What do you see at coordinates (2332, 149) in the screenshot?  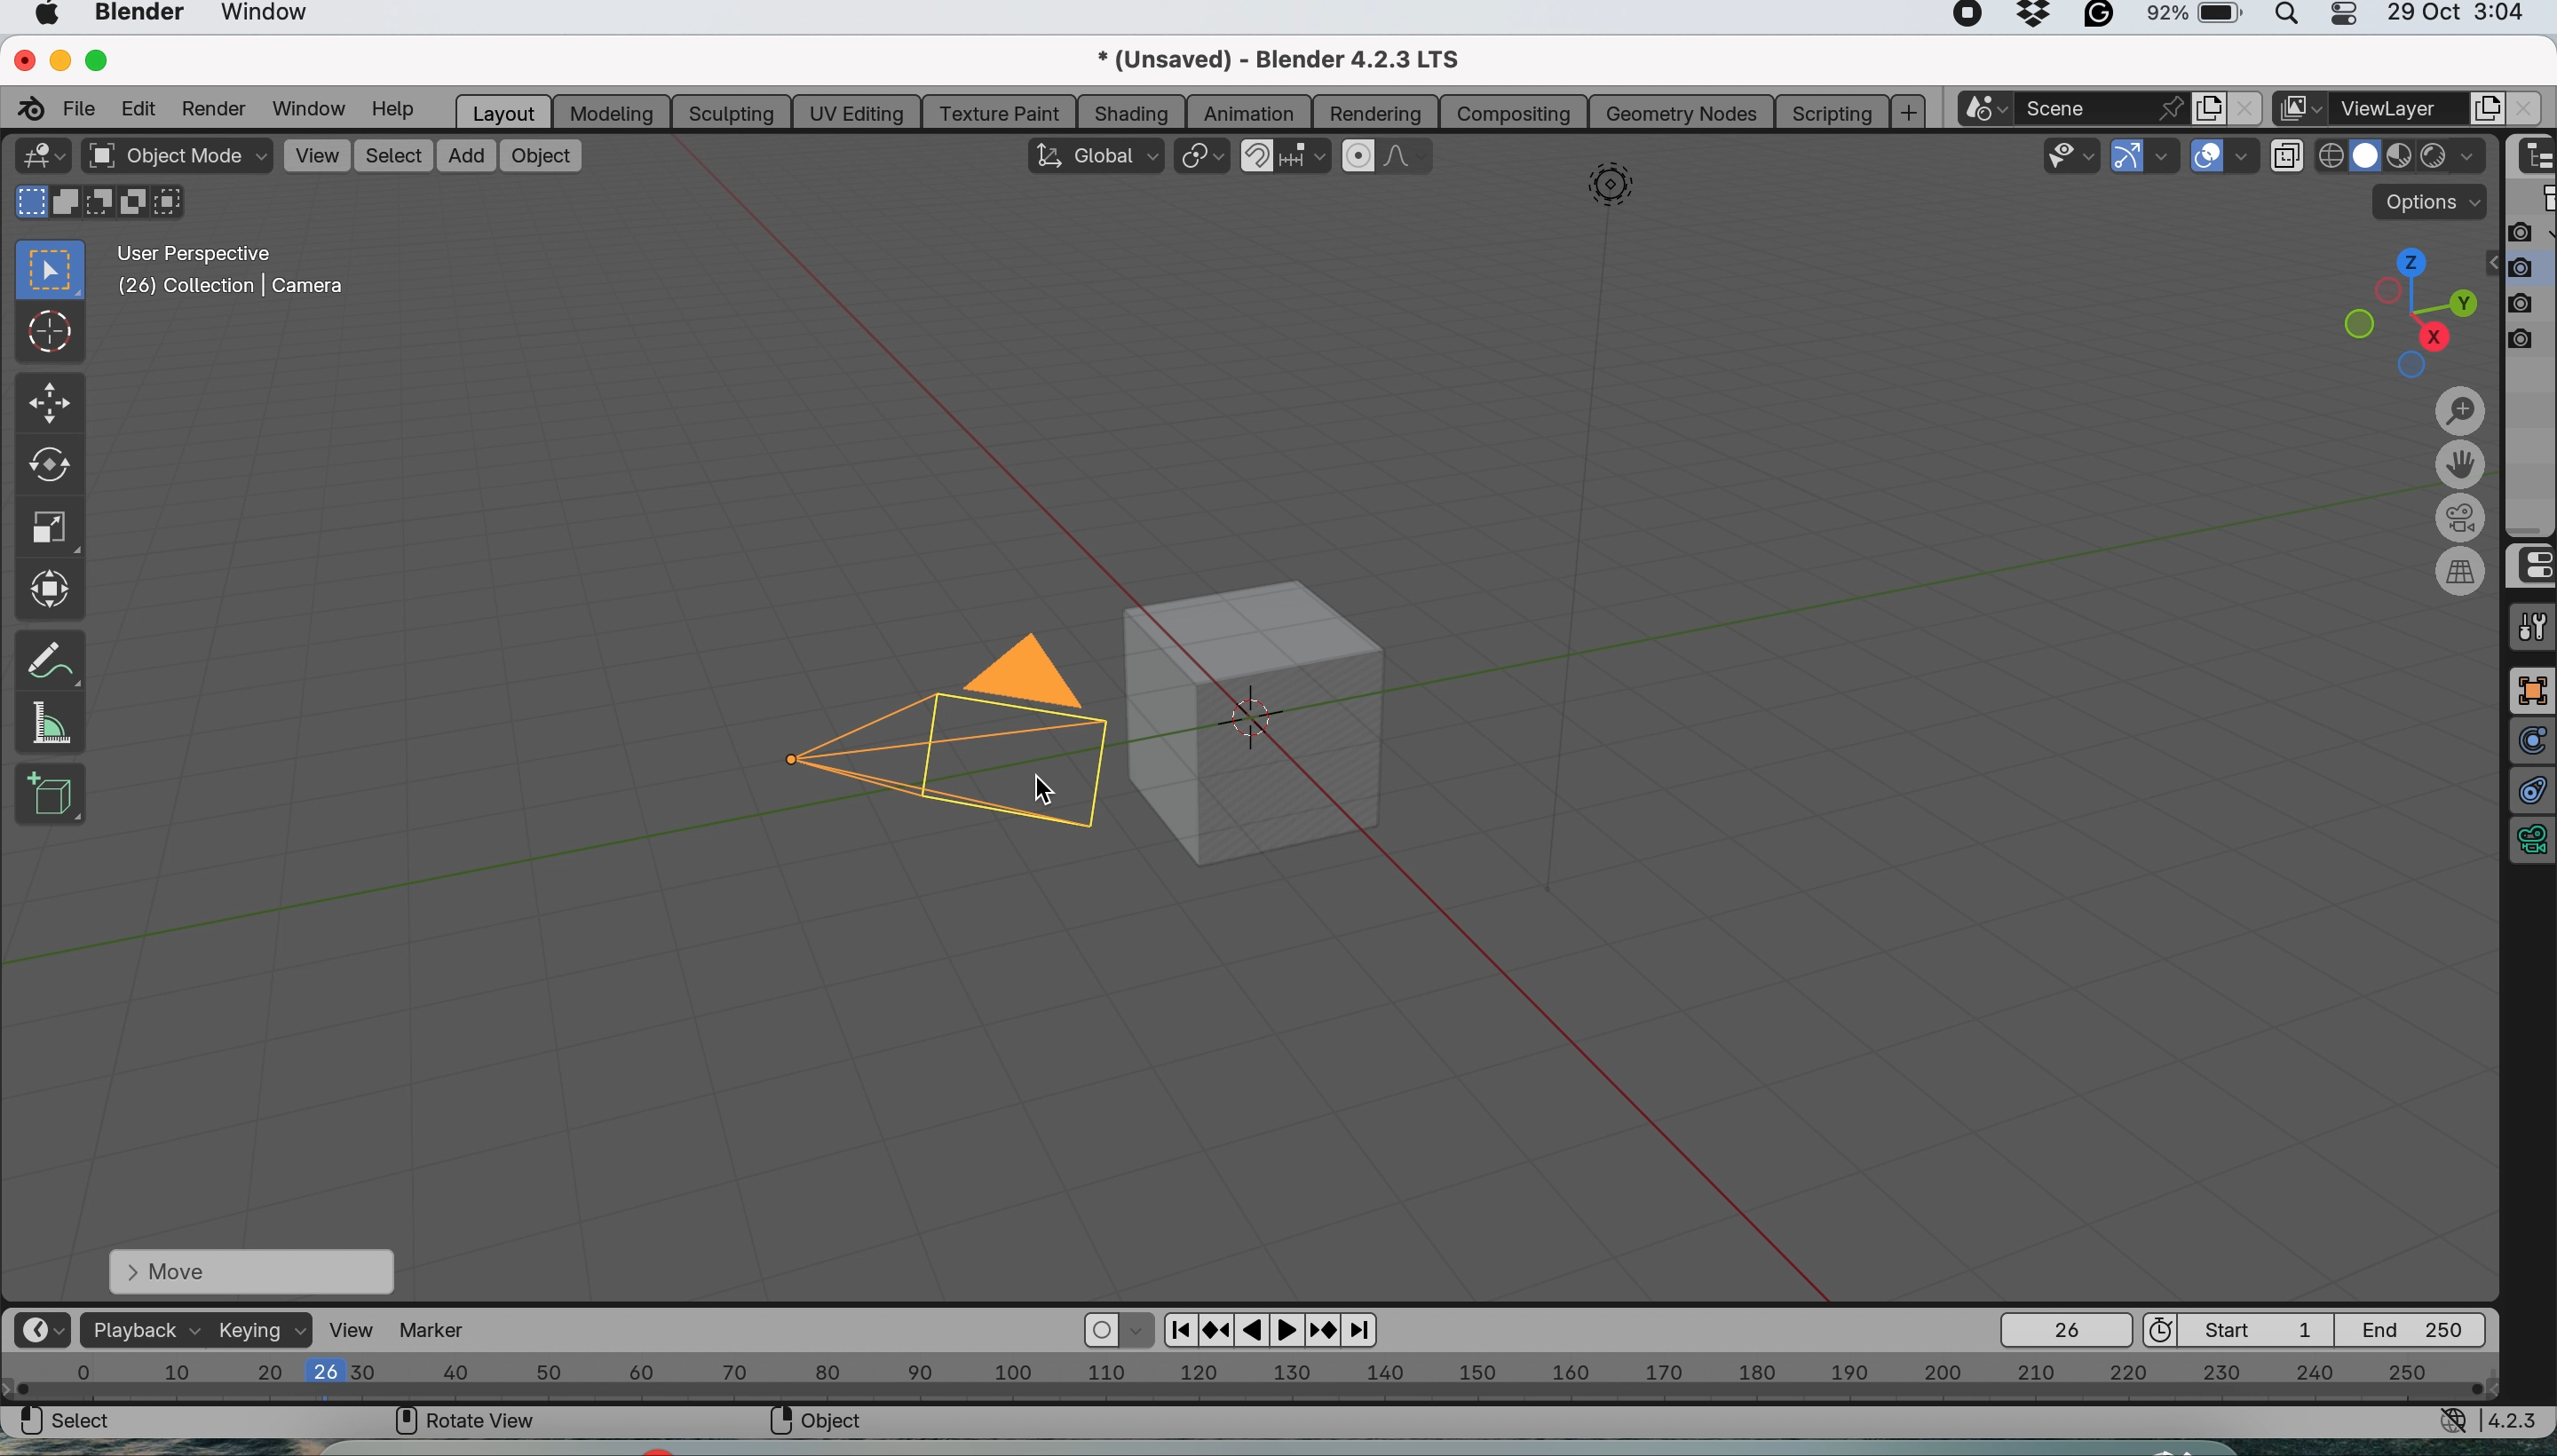 I see `solid display` at bounding box center [2332, 149].